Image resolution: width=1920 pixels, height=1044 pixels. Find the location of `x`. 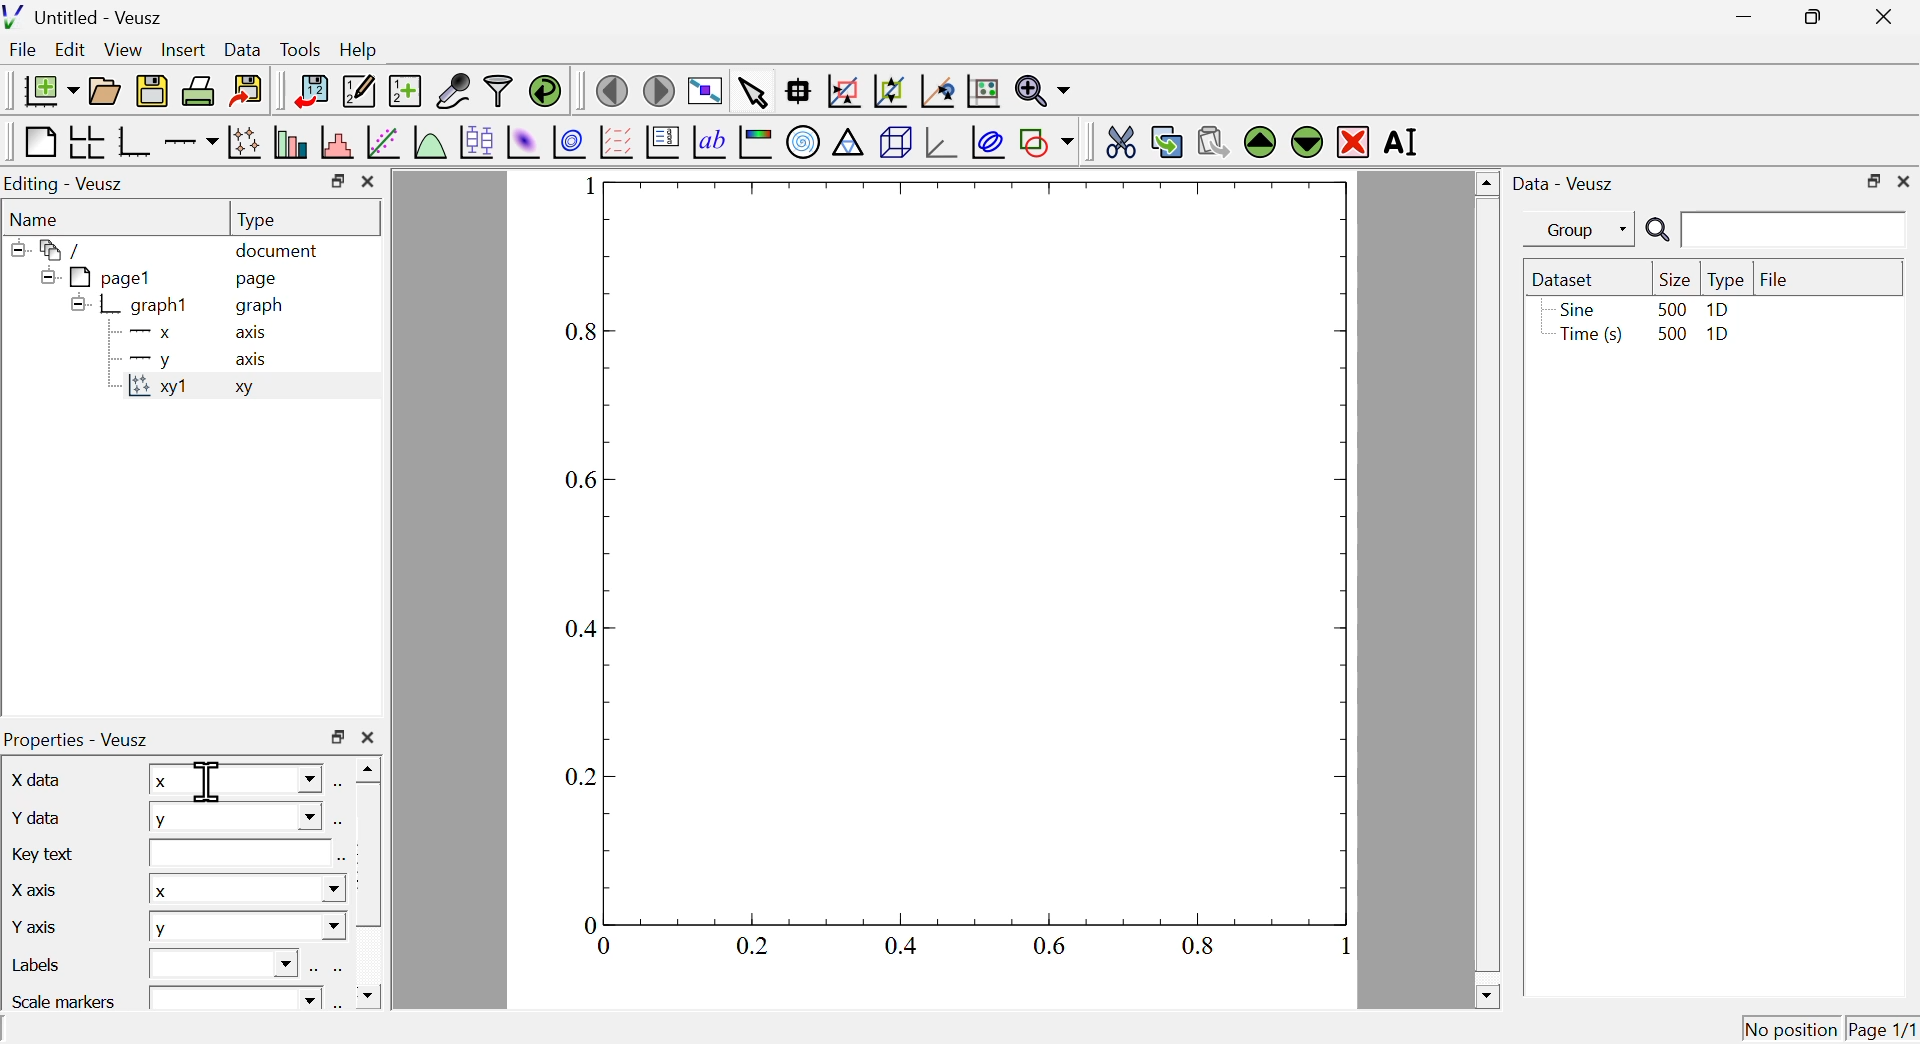

x is located at coordinates (245, 890).